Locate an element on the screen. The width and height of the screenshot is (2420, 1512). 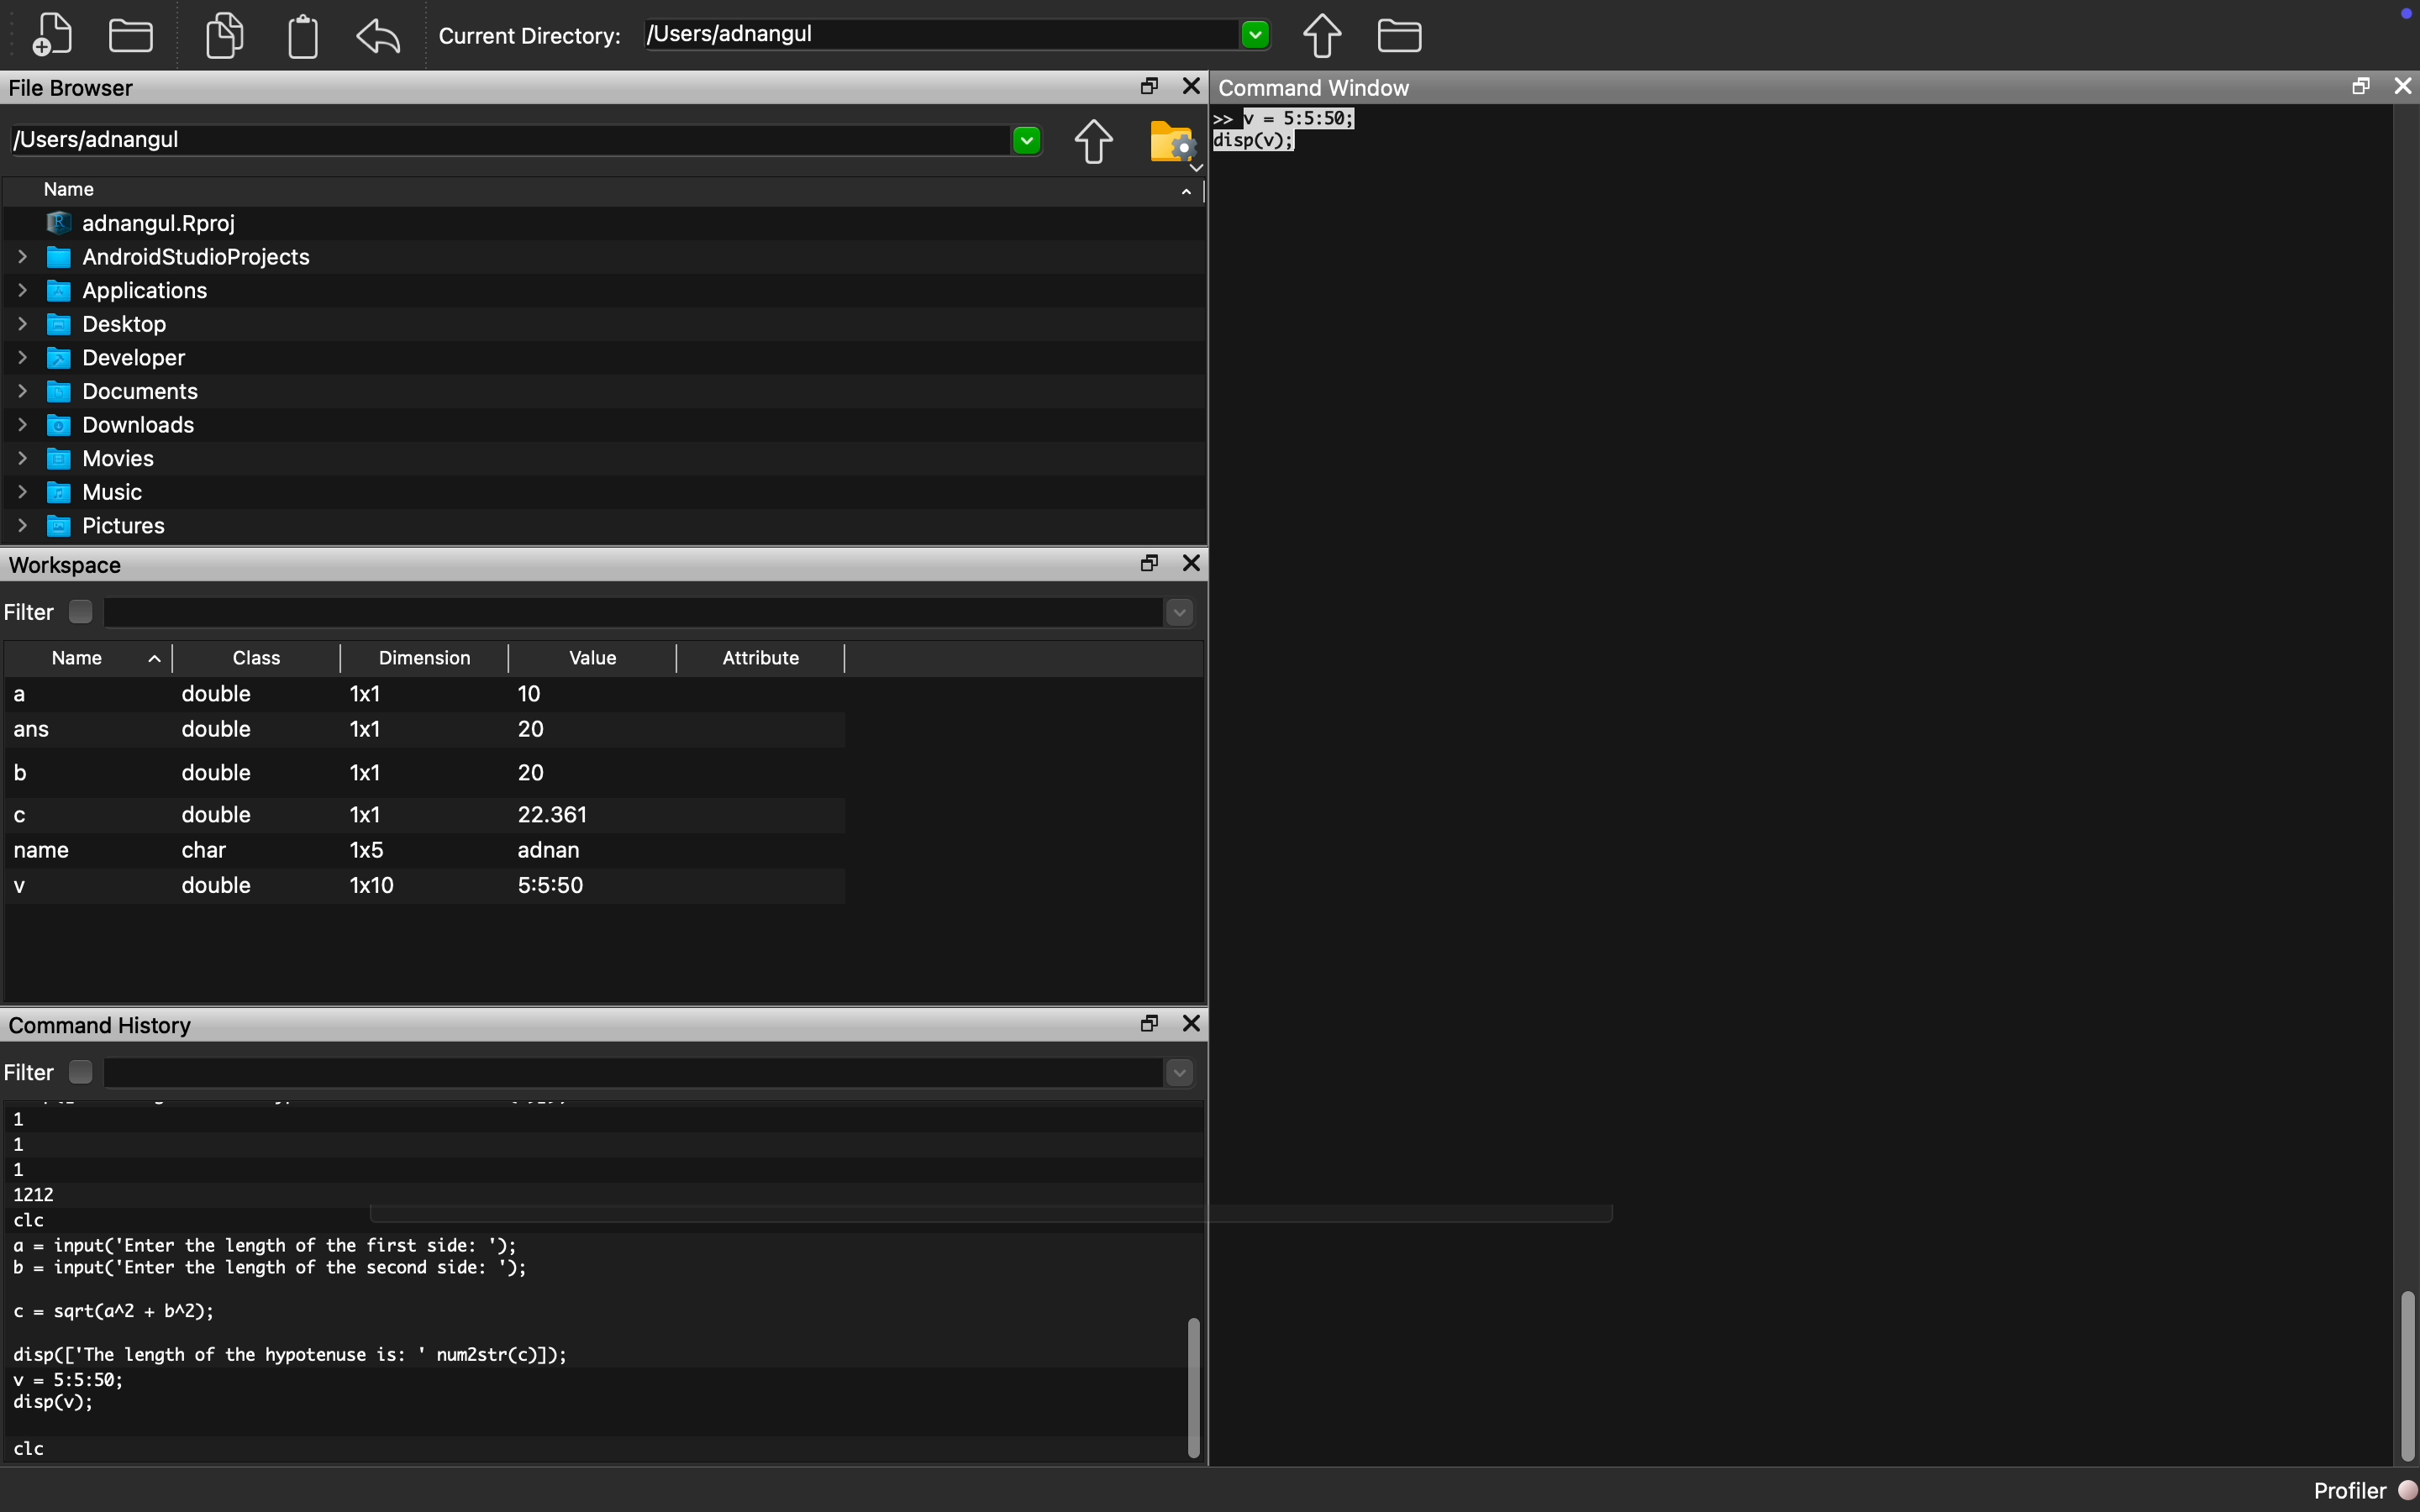
name is located at coordinates (43, 851).